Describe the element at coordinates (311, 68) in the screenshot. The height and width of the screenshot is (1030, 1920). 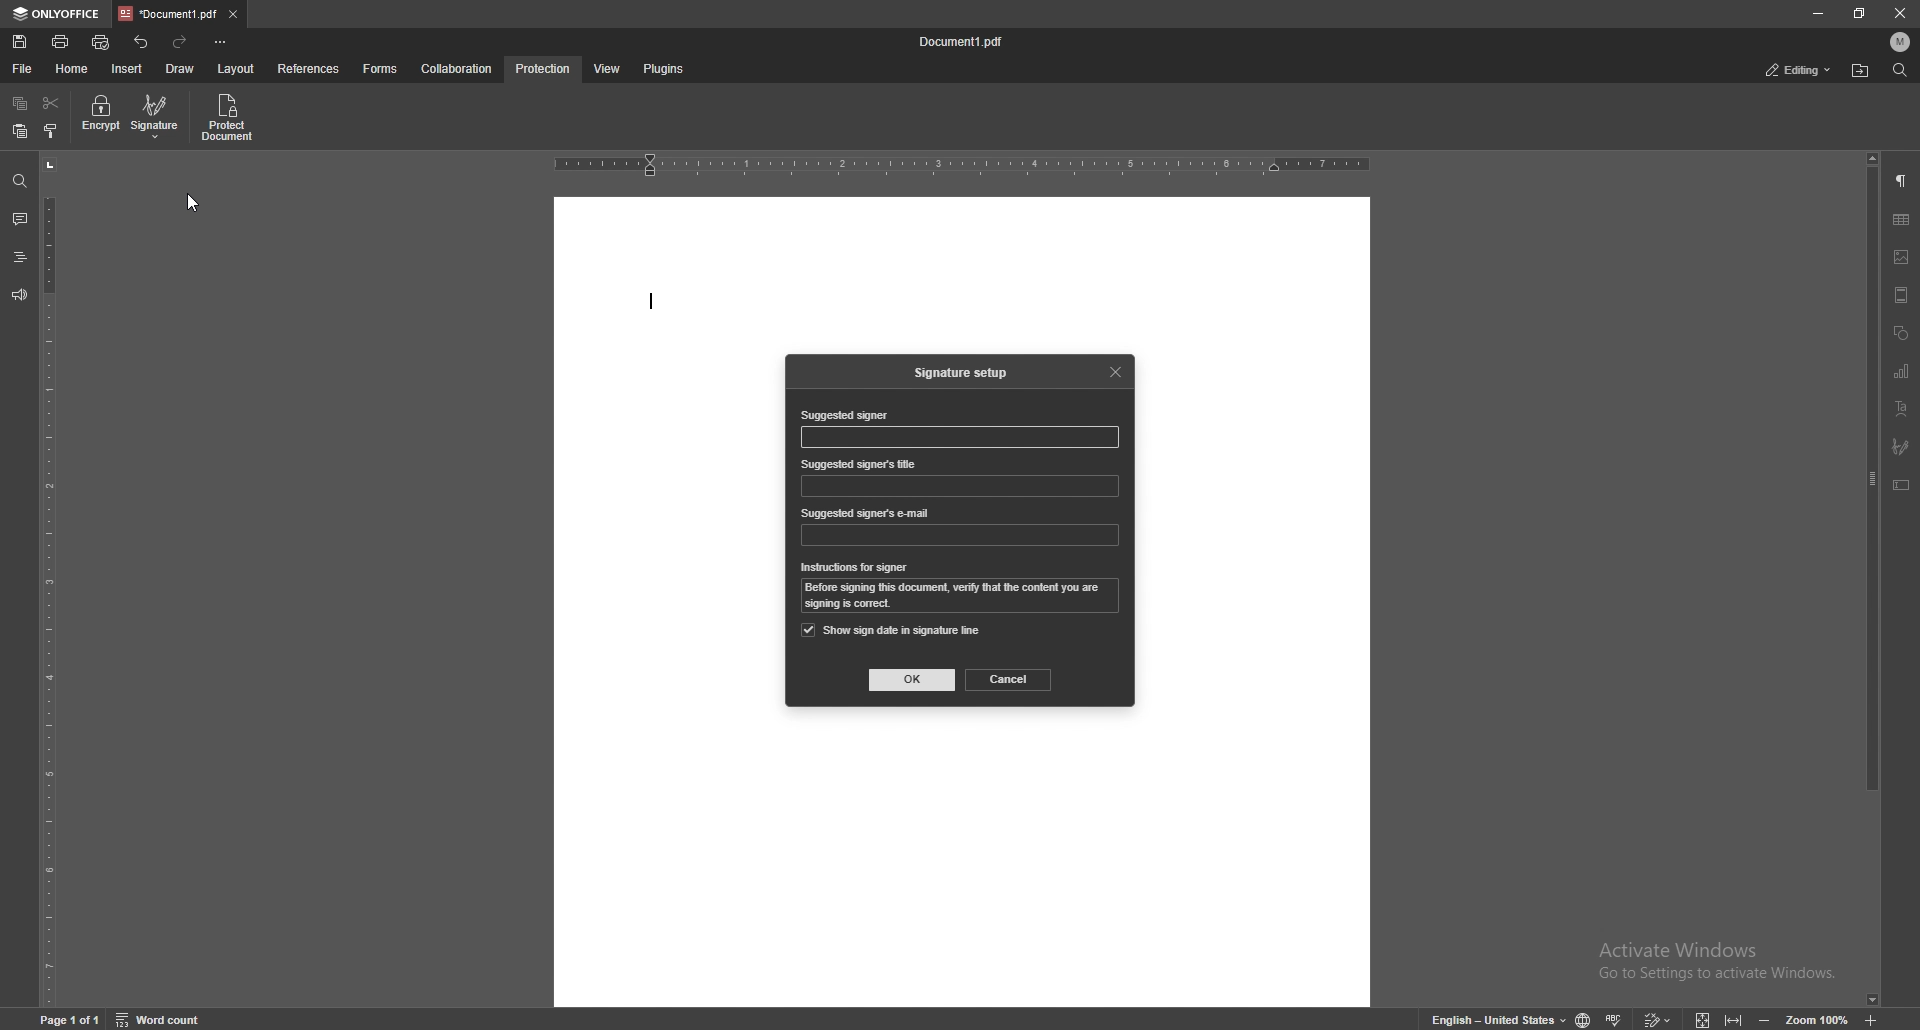
I see `references` at that location.